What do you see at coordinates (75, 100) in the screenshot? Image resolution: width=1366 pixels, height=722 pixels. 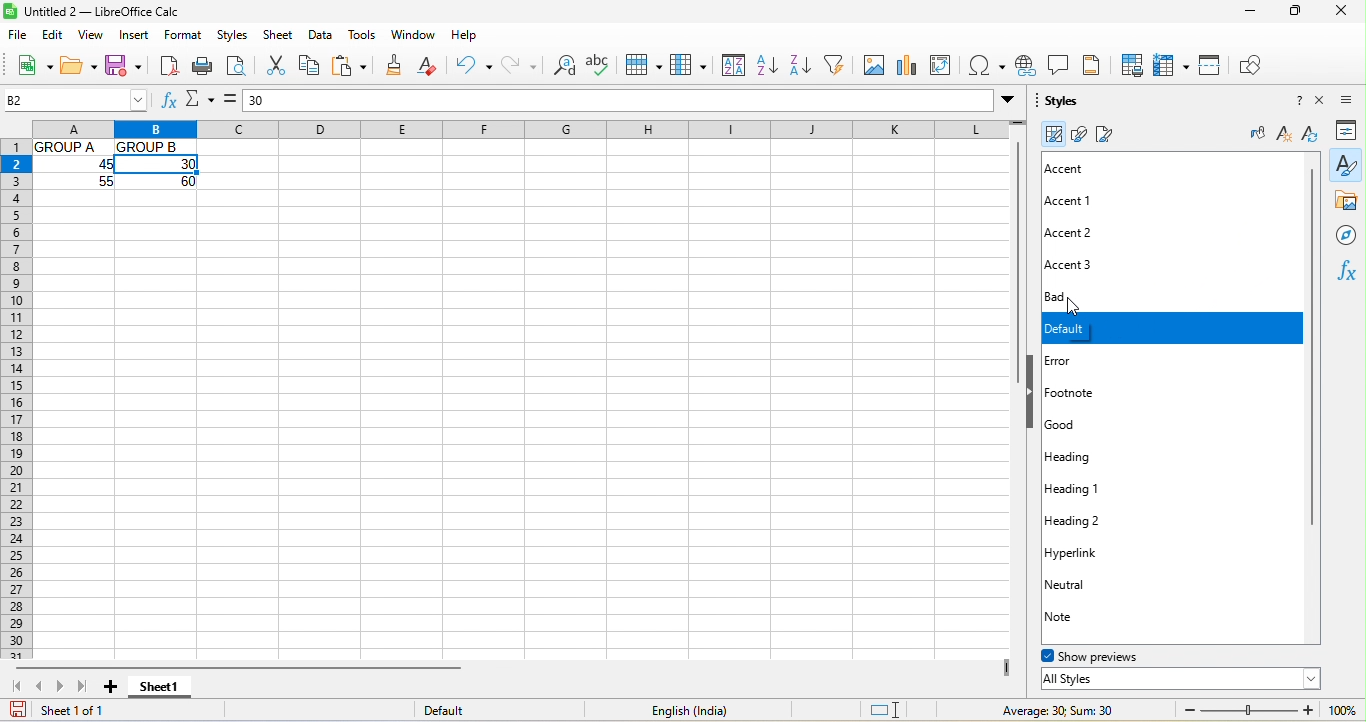 I see `B2 (selected cell number)` at bounding box center [75, 100].